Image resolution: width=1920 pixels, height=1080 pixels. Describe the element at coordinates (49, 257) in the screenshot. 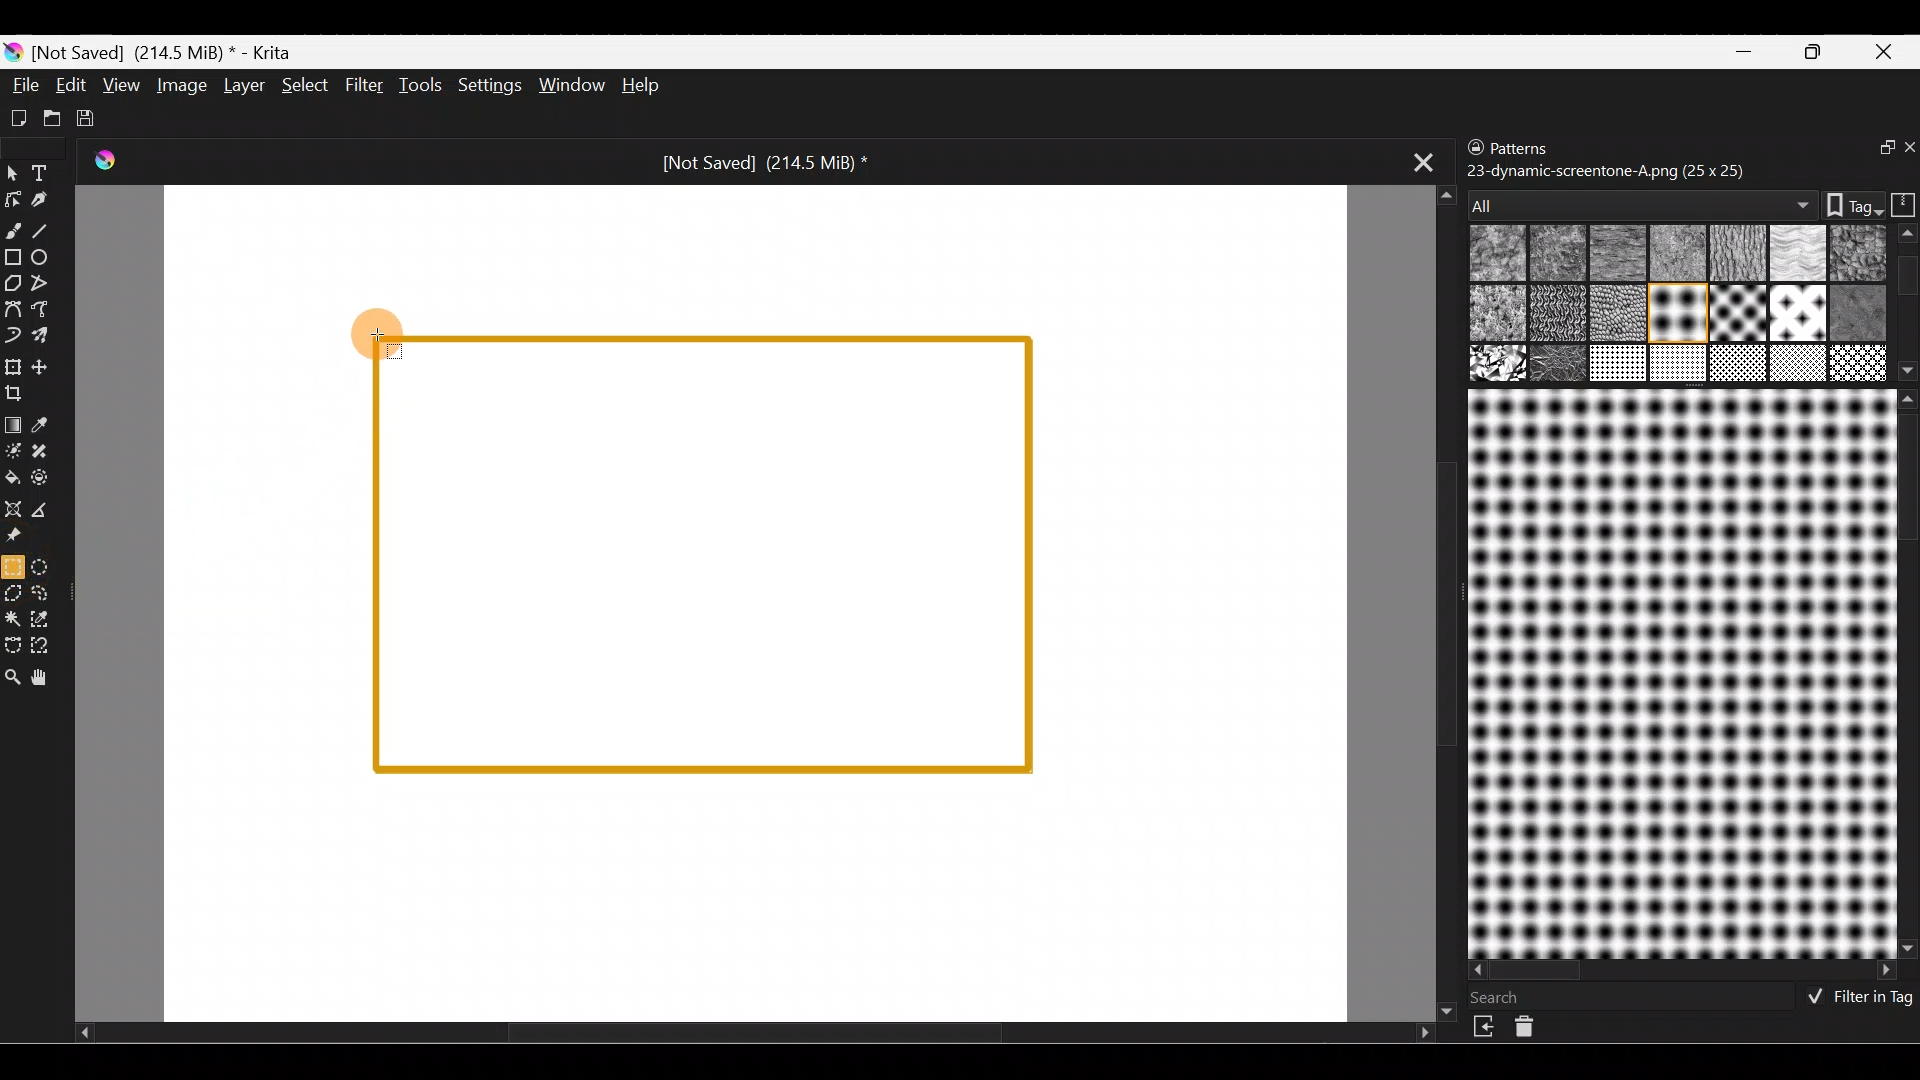

I see `Ellipse tool` at that location.